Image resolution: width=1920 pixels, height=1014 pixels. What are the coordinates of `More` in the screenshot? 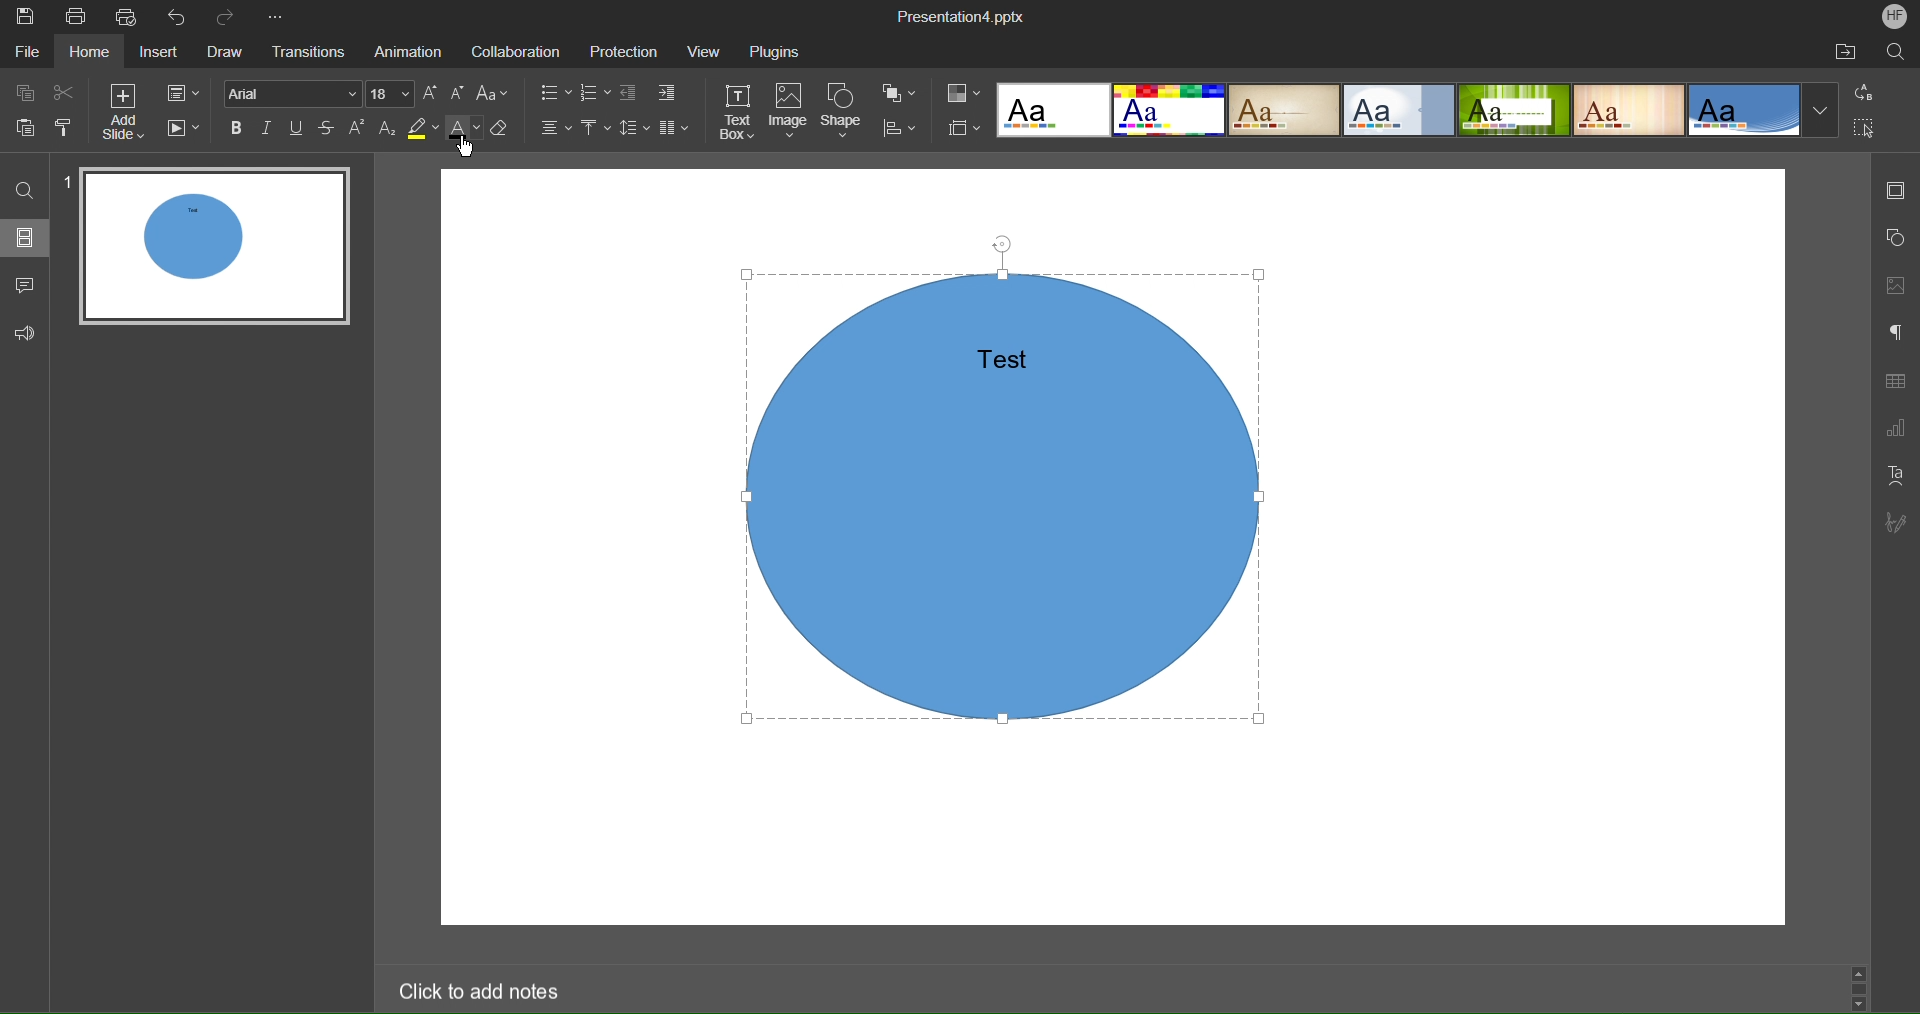 It's located at (283, 18).